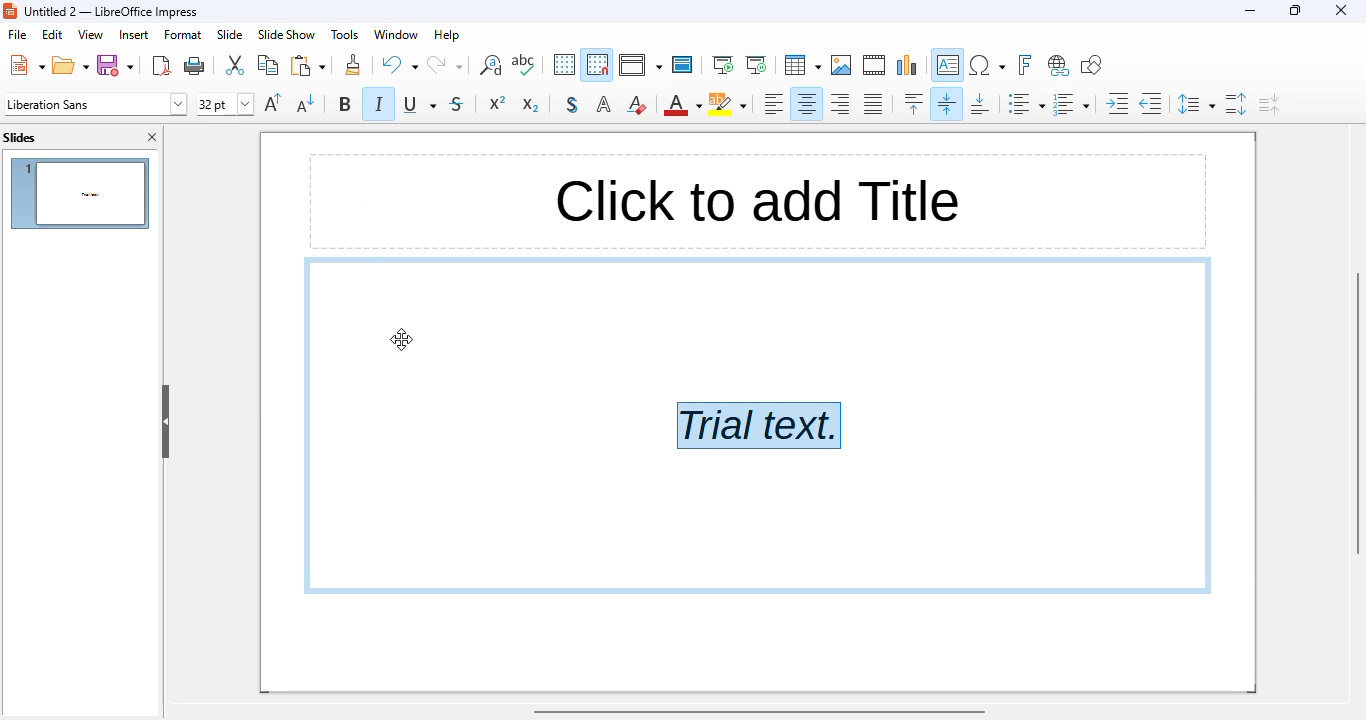 The image size is (1366, 720). Describe the element at coordinates (1152, 104) in the screenshot. I see `decrease indent` at that location.